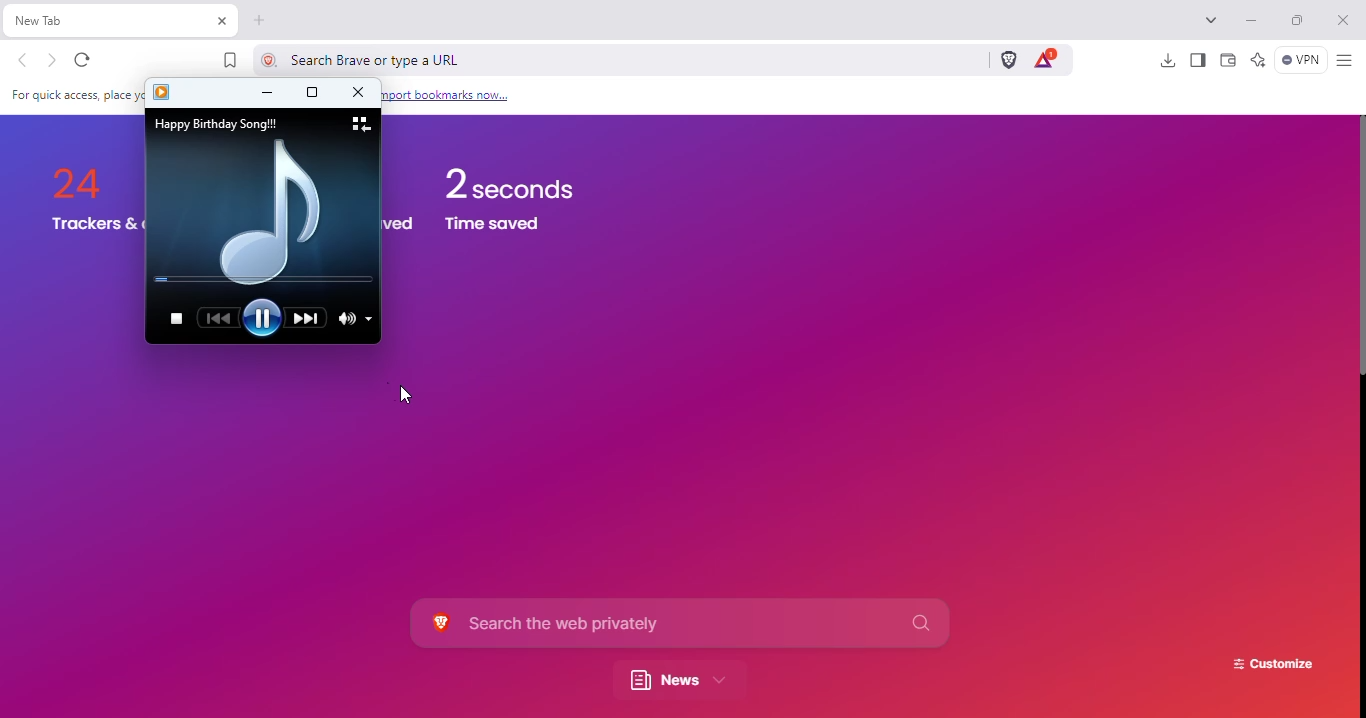  I want to click on stop, so click(177, 320).